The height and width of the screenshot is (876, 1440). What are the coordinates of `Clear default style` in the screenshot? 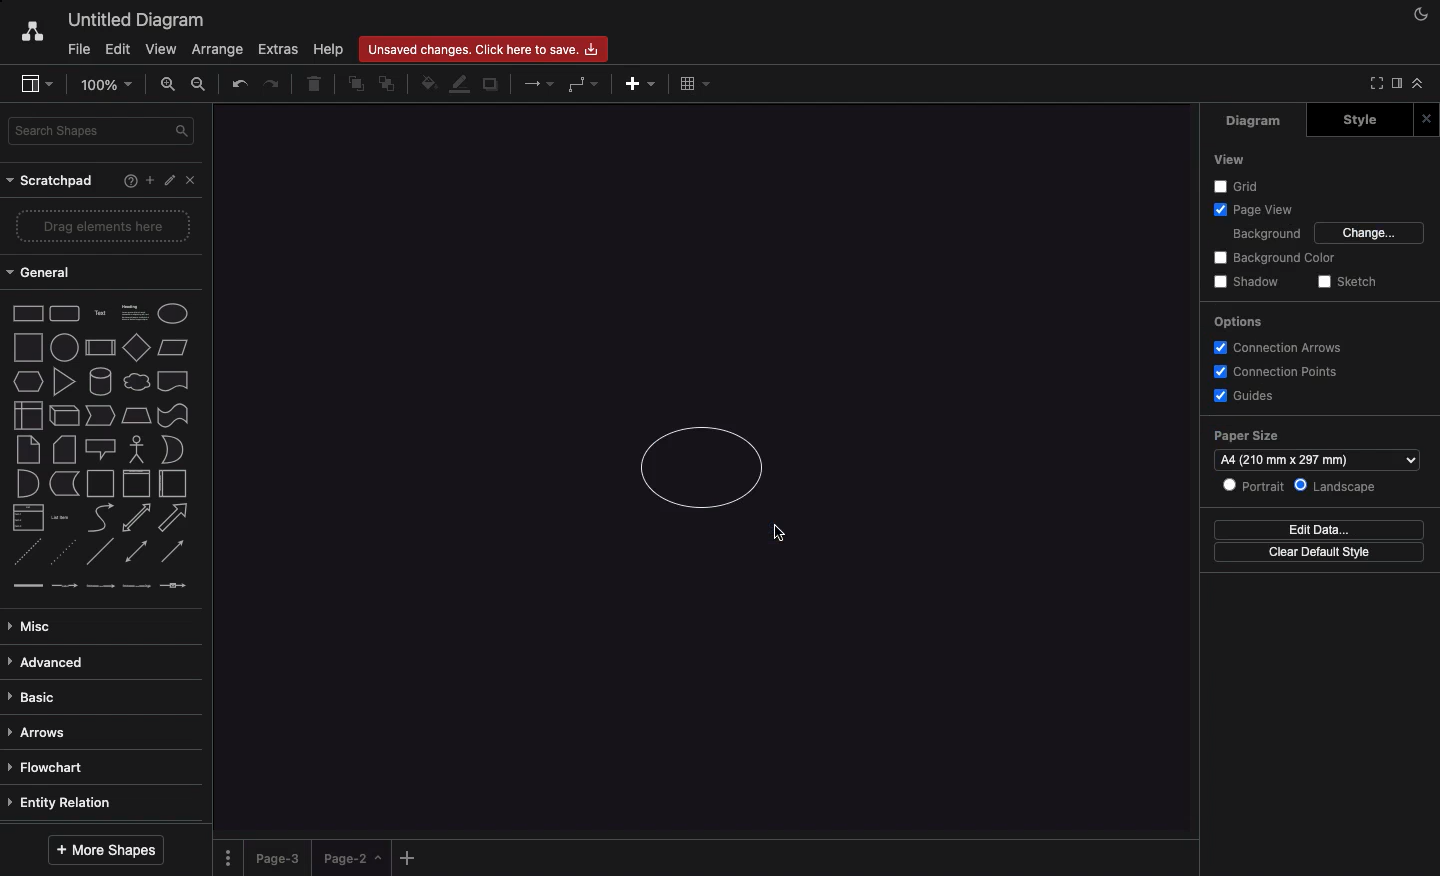 It's located at (1325, 552).